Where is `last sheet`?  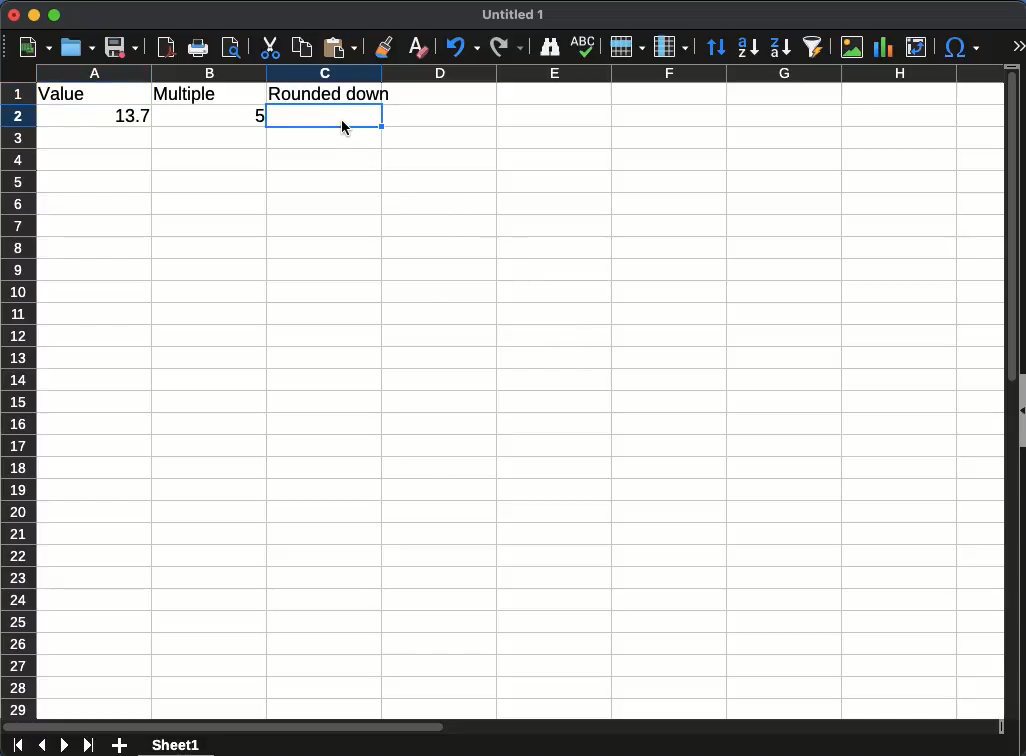
last sheet is located at coordinates (88, 745).